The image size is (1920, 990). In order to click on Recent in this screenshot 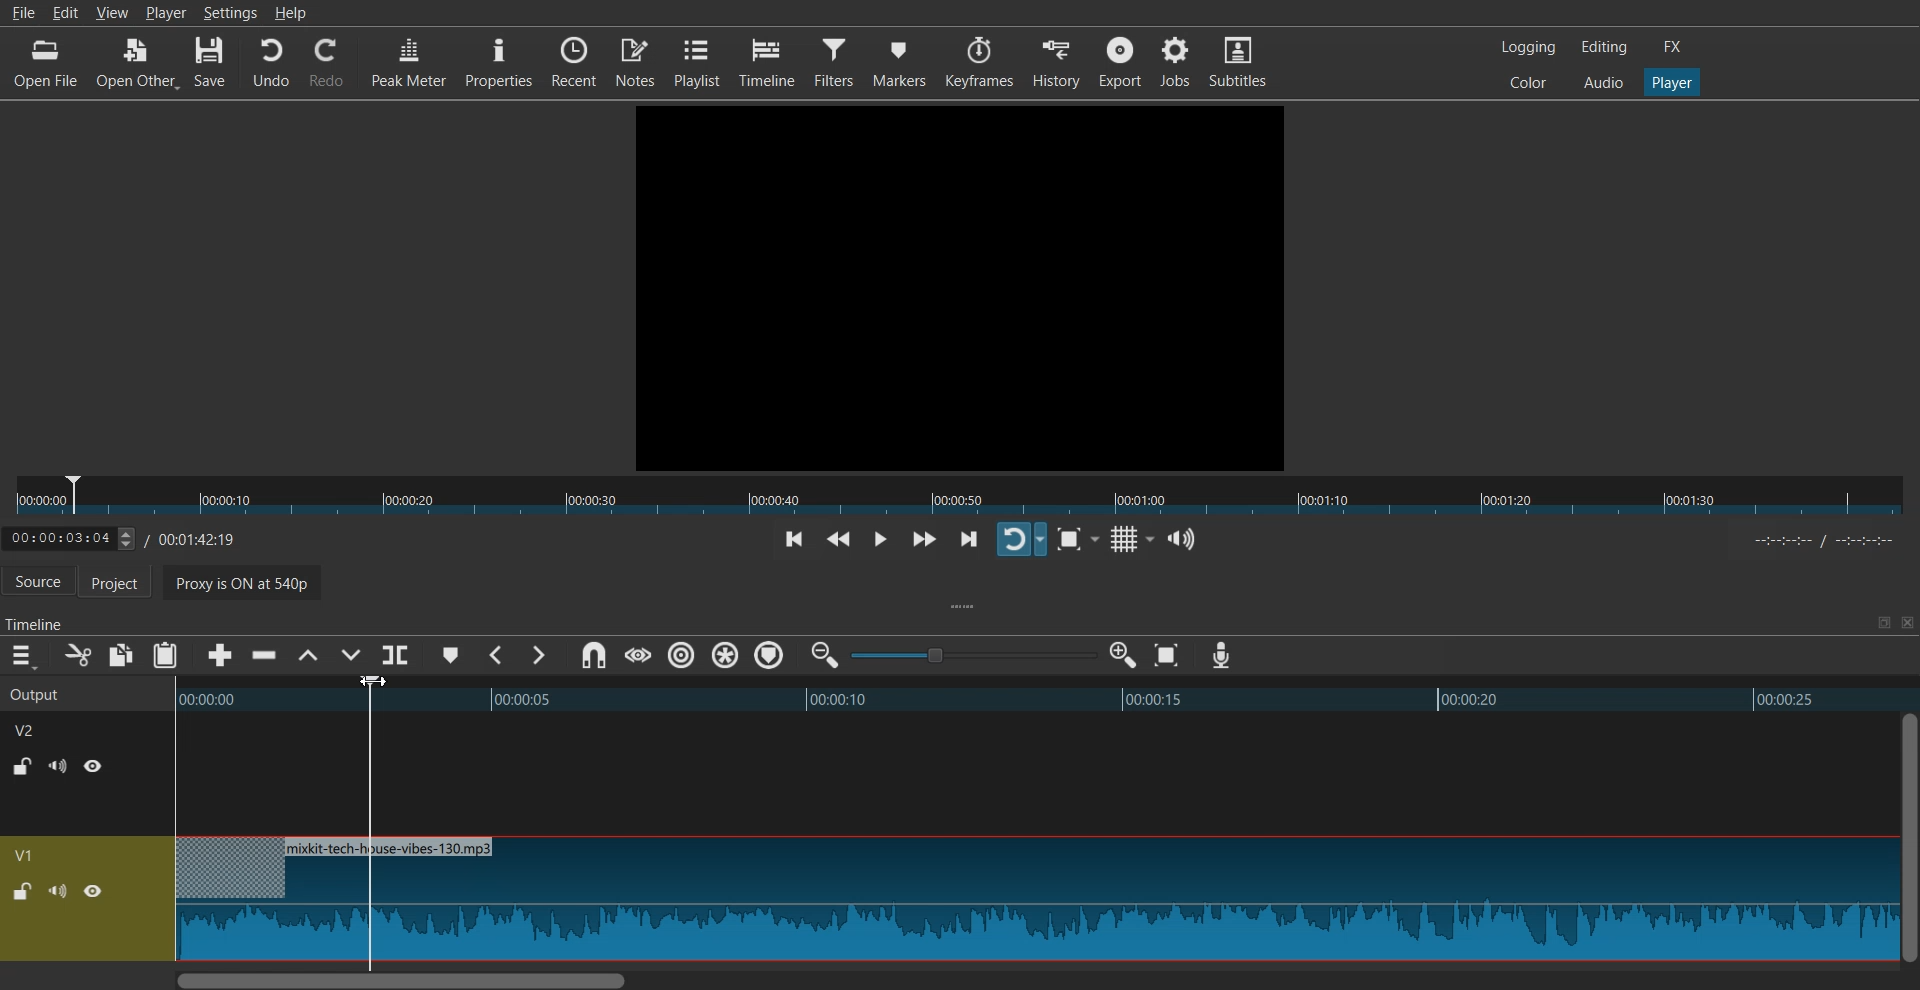, I will do `click(574, 60)`.